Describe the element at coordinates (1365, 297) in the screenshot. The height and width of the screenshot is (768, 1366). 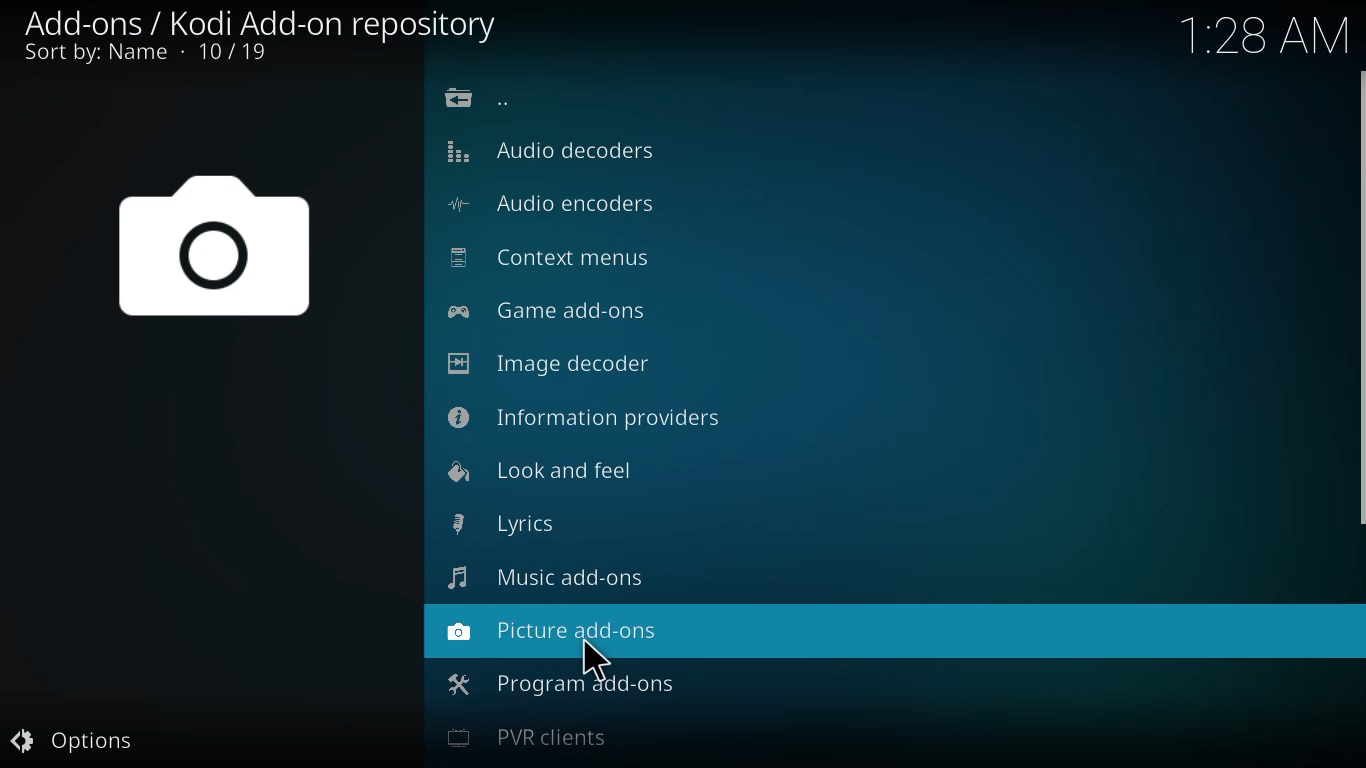
I see `scroll bar` at that location.